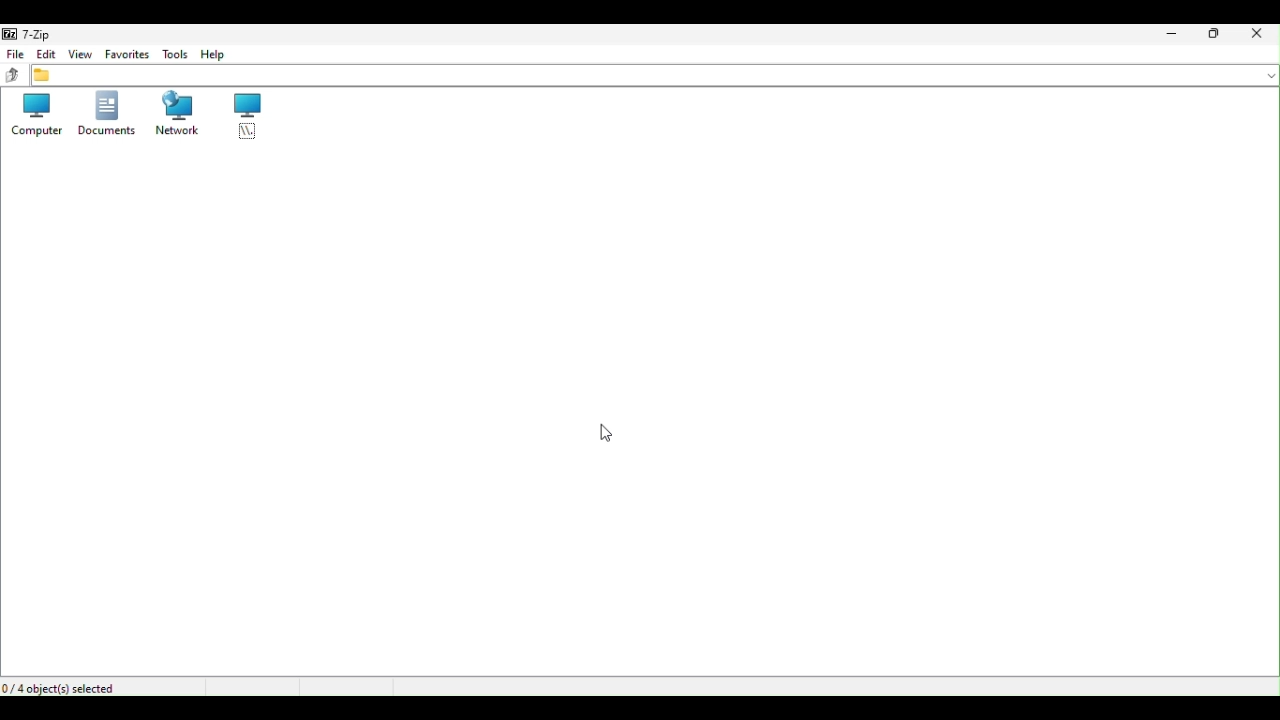 Image resolution: width=1280 pixels, height=720 pixels. What do you see at coordinates (71, 688) in the screenshot?
I see `Four objects elected` at bounding box center [71, 688].